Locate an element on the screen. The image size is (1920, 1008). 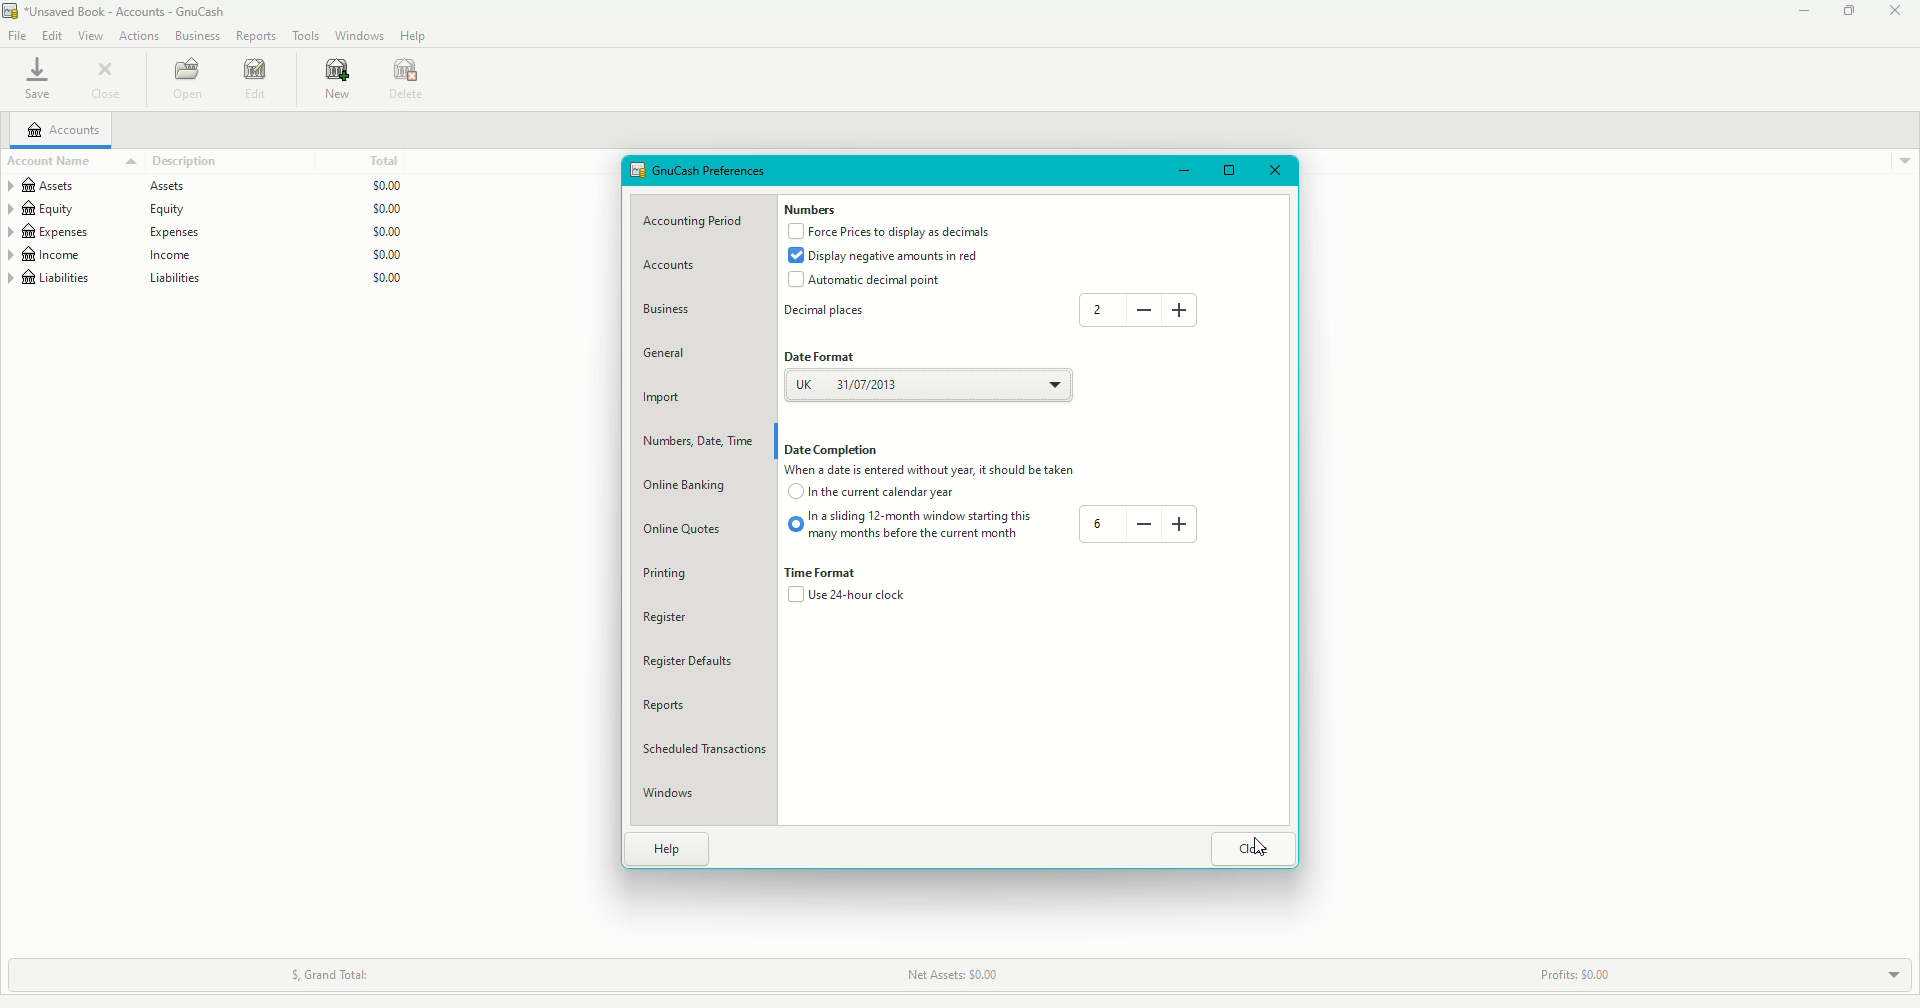
Edit is located at coordinates (257, 80).